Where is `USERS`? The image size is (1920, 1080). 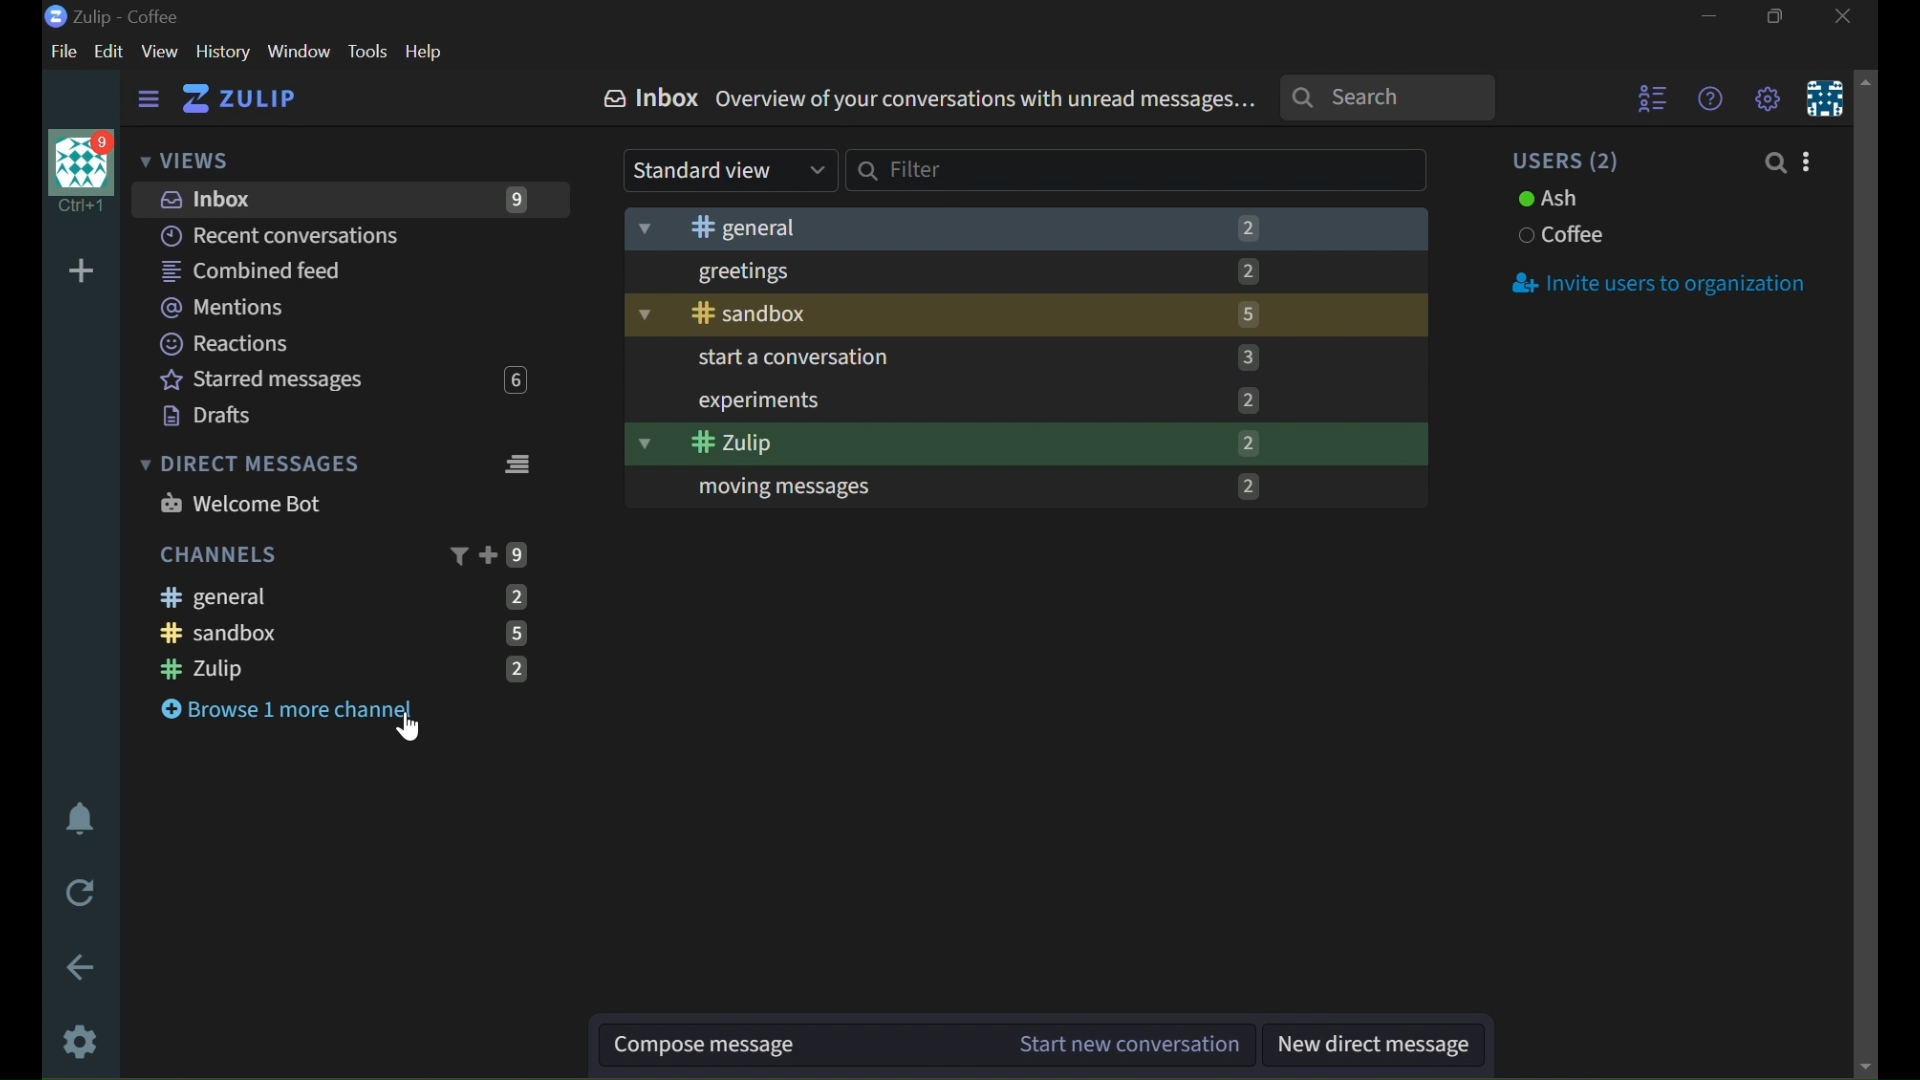 USERS is located at coordinates (1570, 157).